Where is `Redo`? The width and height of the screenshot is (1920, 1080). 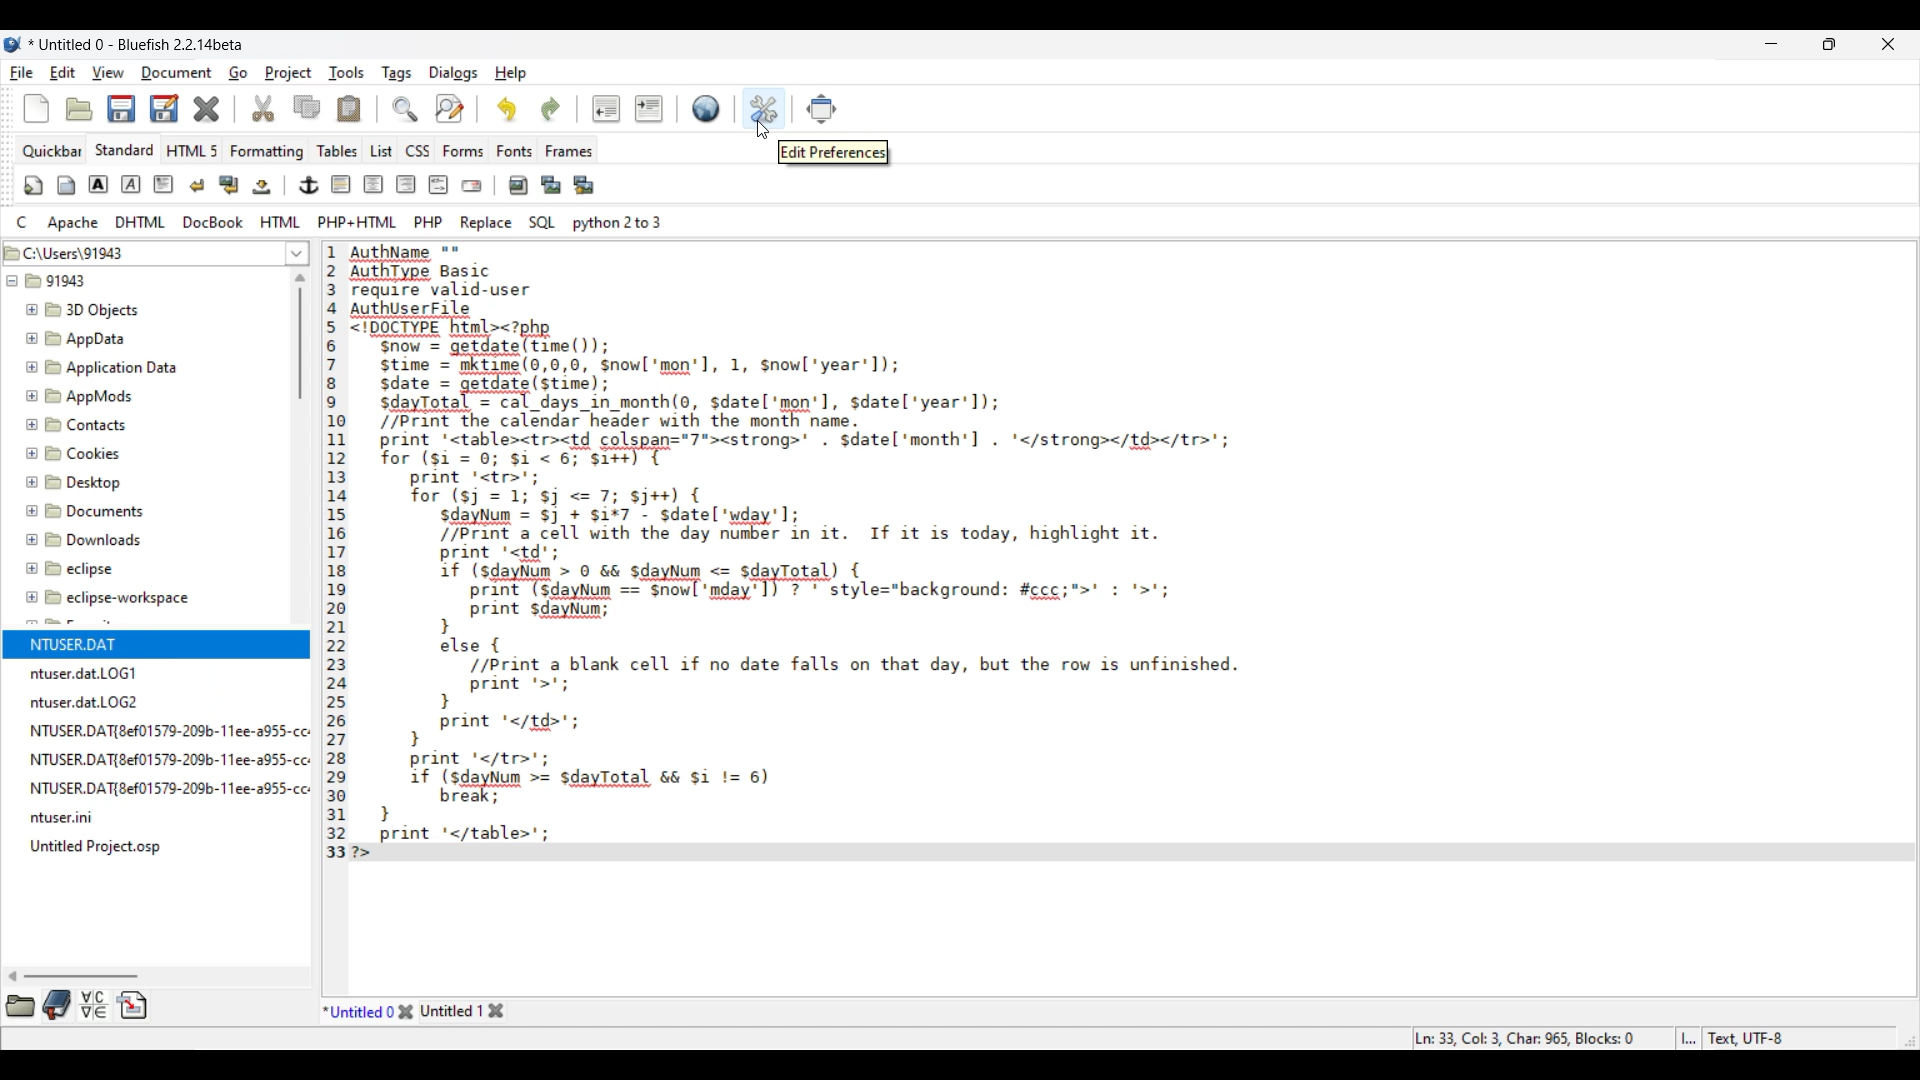
Redo is located at coordinates (551, 109).